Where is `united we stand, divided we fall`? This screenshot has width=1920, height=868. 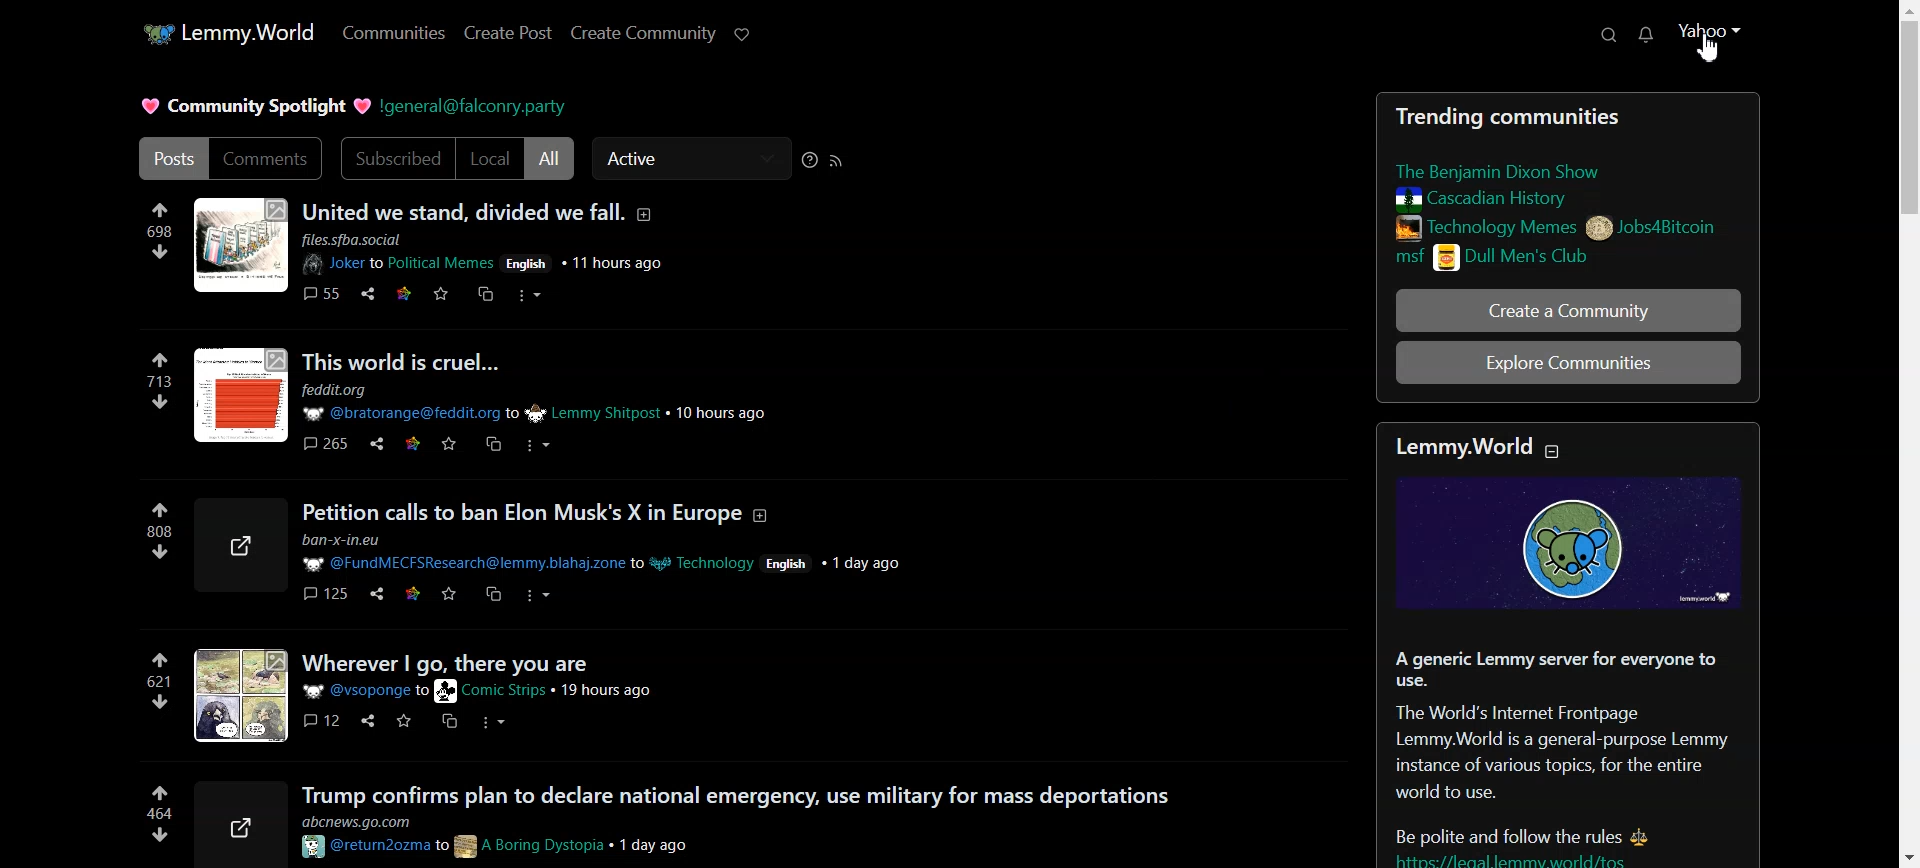 united we stand, divided we fall is located at coordinates (458, 211).